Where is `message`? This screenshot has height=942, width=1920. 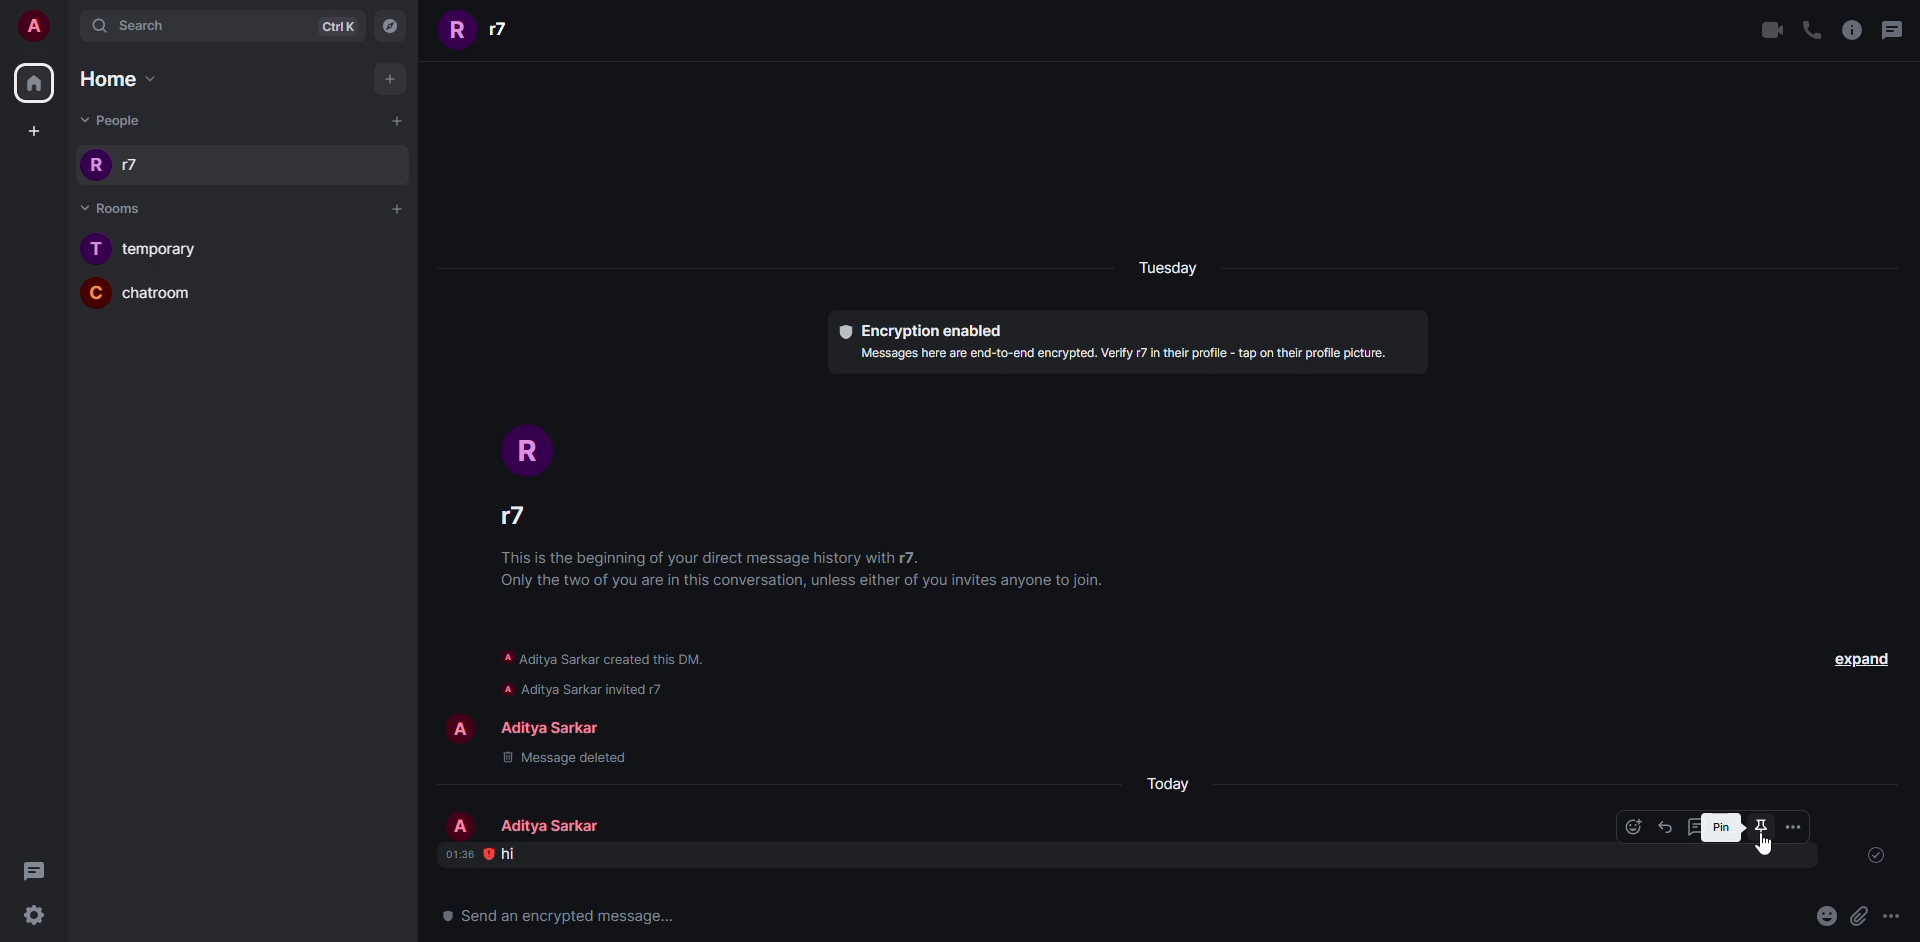
message is located at coordinates (510, 853).